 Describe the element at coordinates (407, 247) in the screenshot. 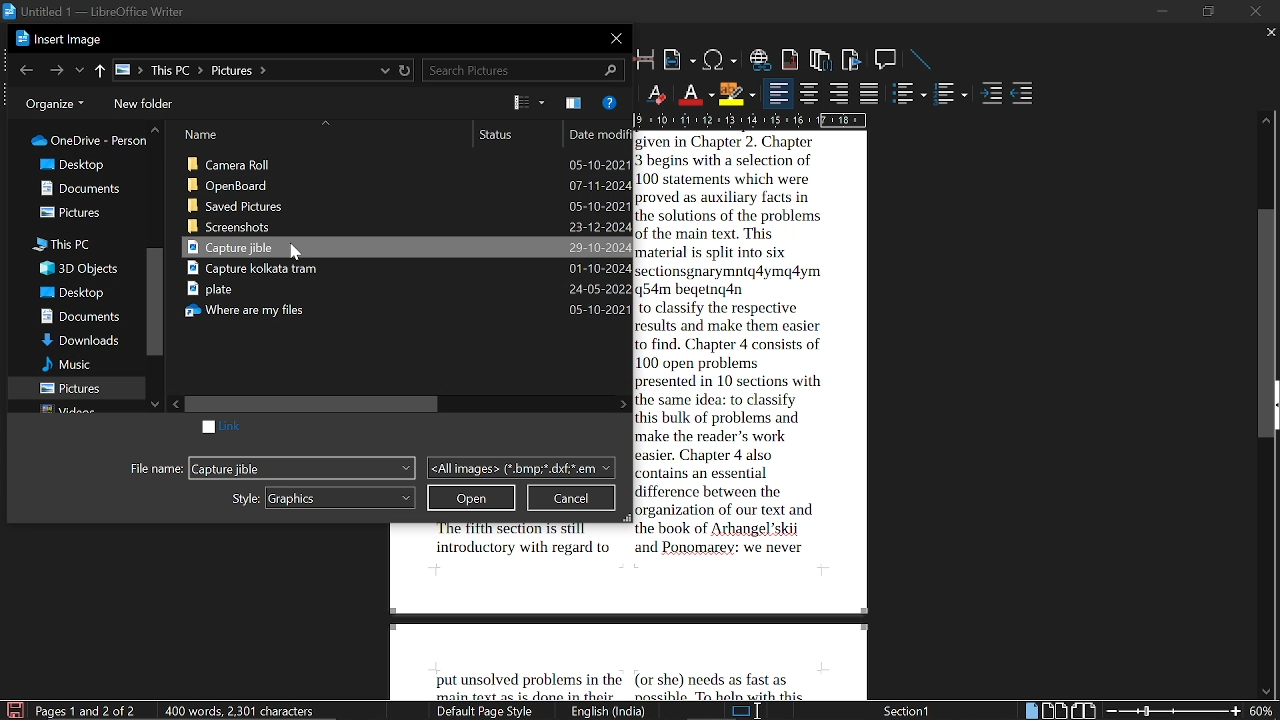

I see `Capture Jible` at that location.